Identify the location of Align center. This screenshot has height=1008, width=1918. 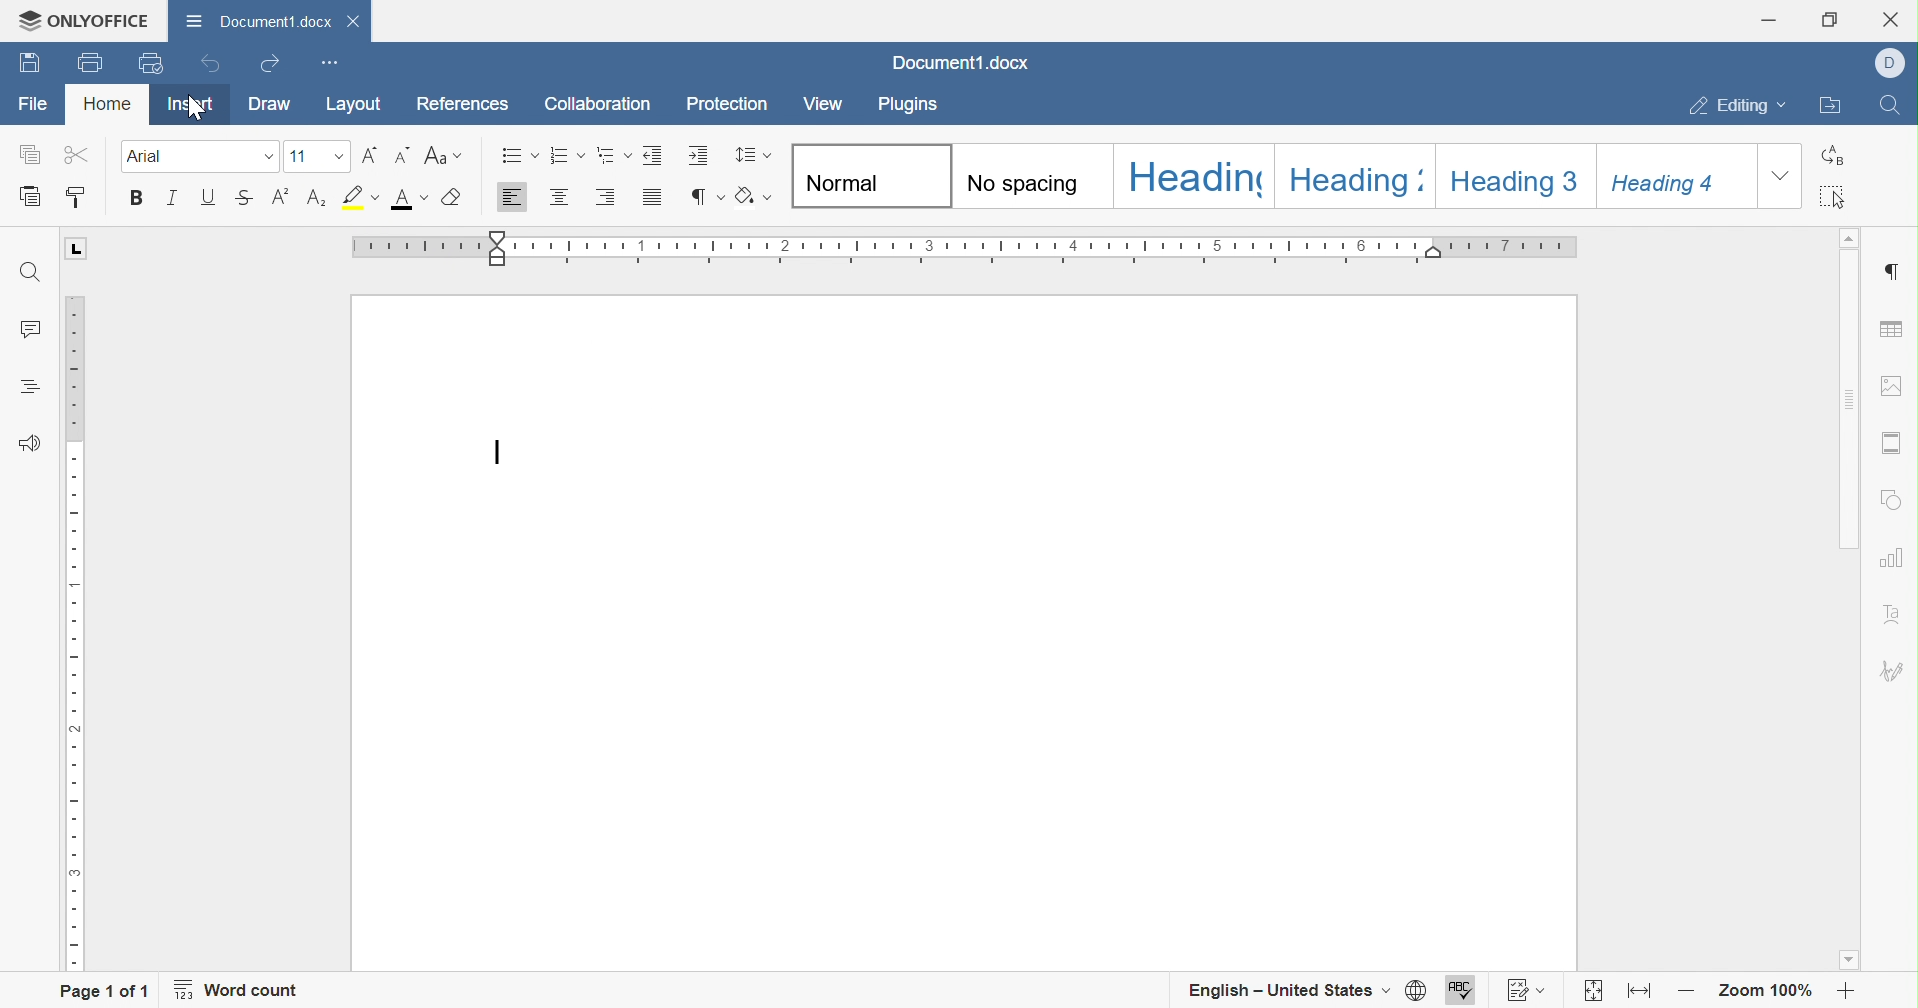
(565, 199).